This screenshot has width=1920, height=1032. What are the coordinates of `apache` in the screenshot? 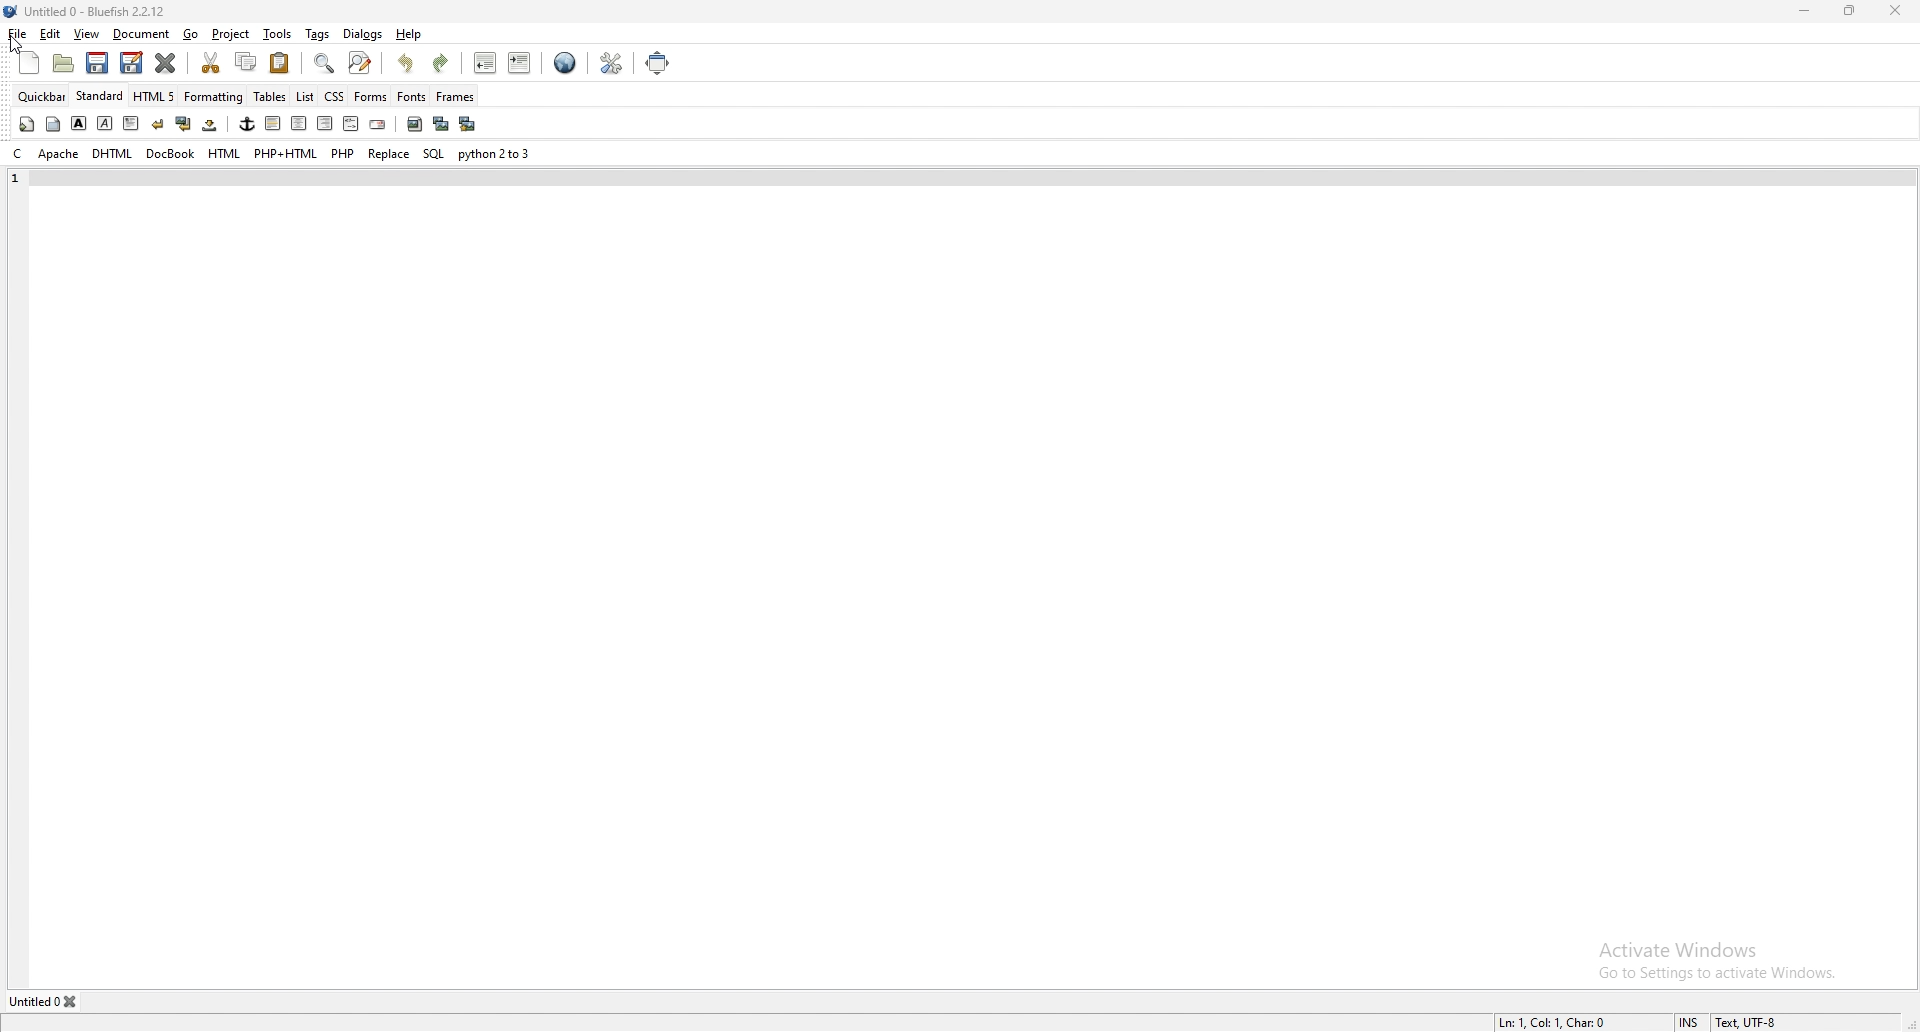 It's located at (60, 154).